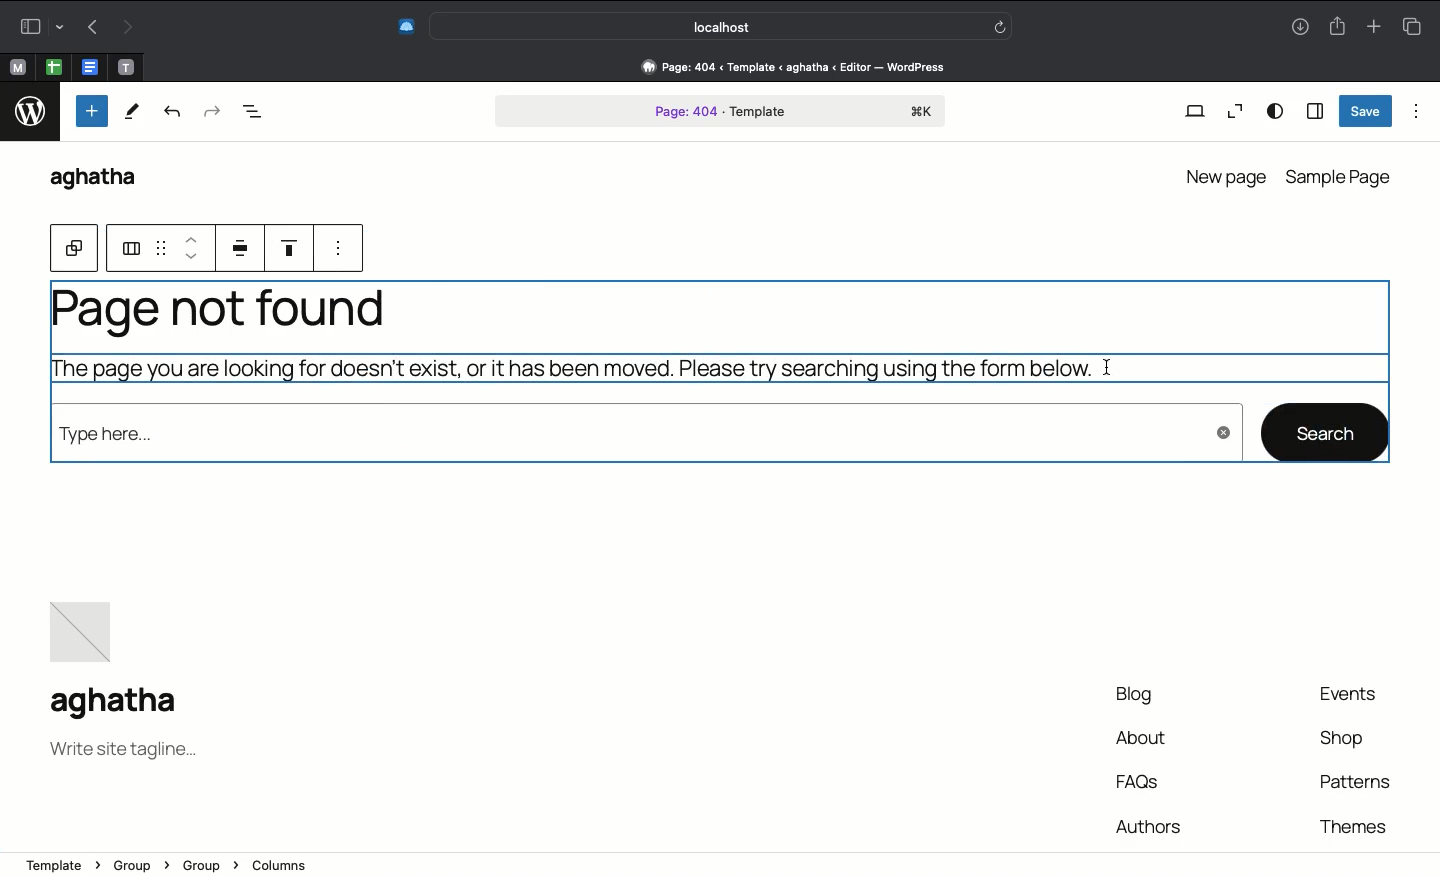 The image size is (1440, 876). Describe the element at coordinates (298, 247) in the screenshot. I see `justification` at that location.